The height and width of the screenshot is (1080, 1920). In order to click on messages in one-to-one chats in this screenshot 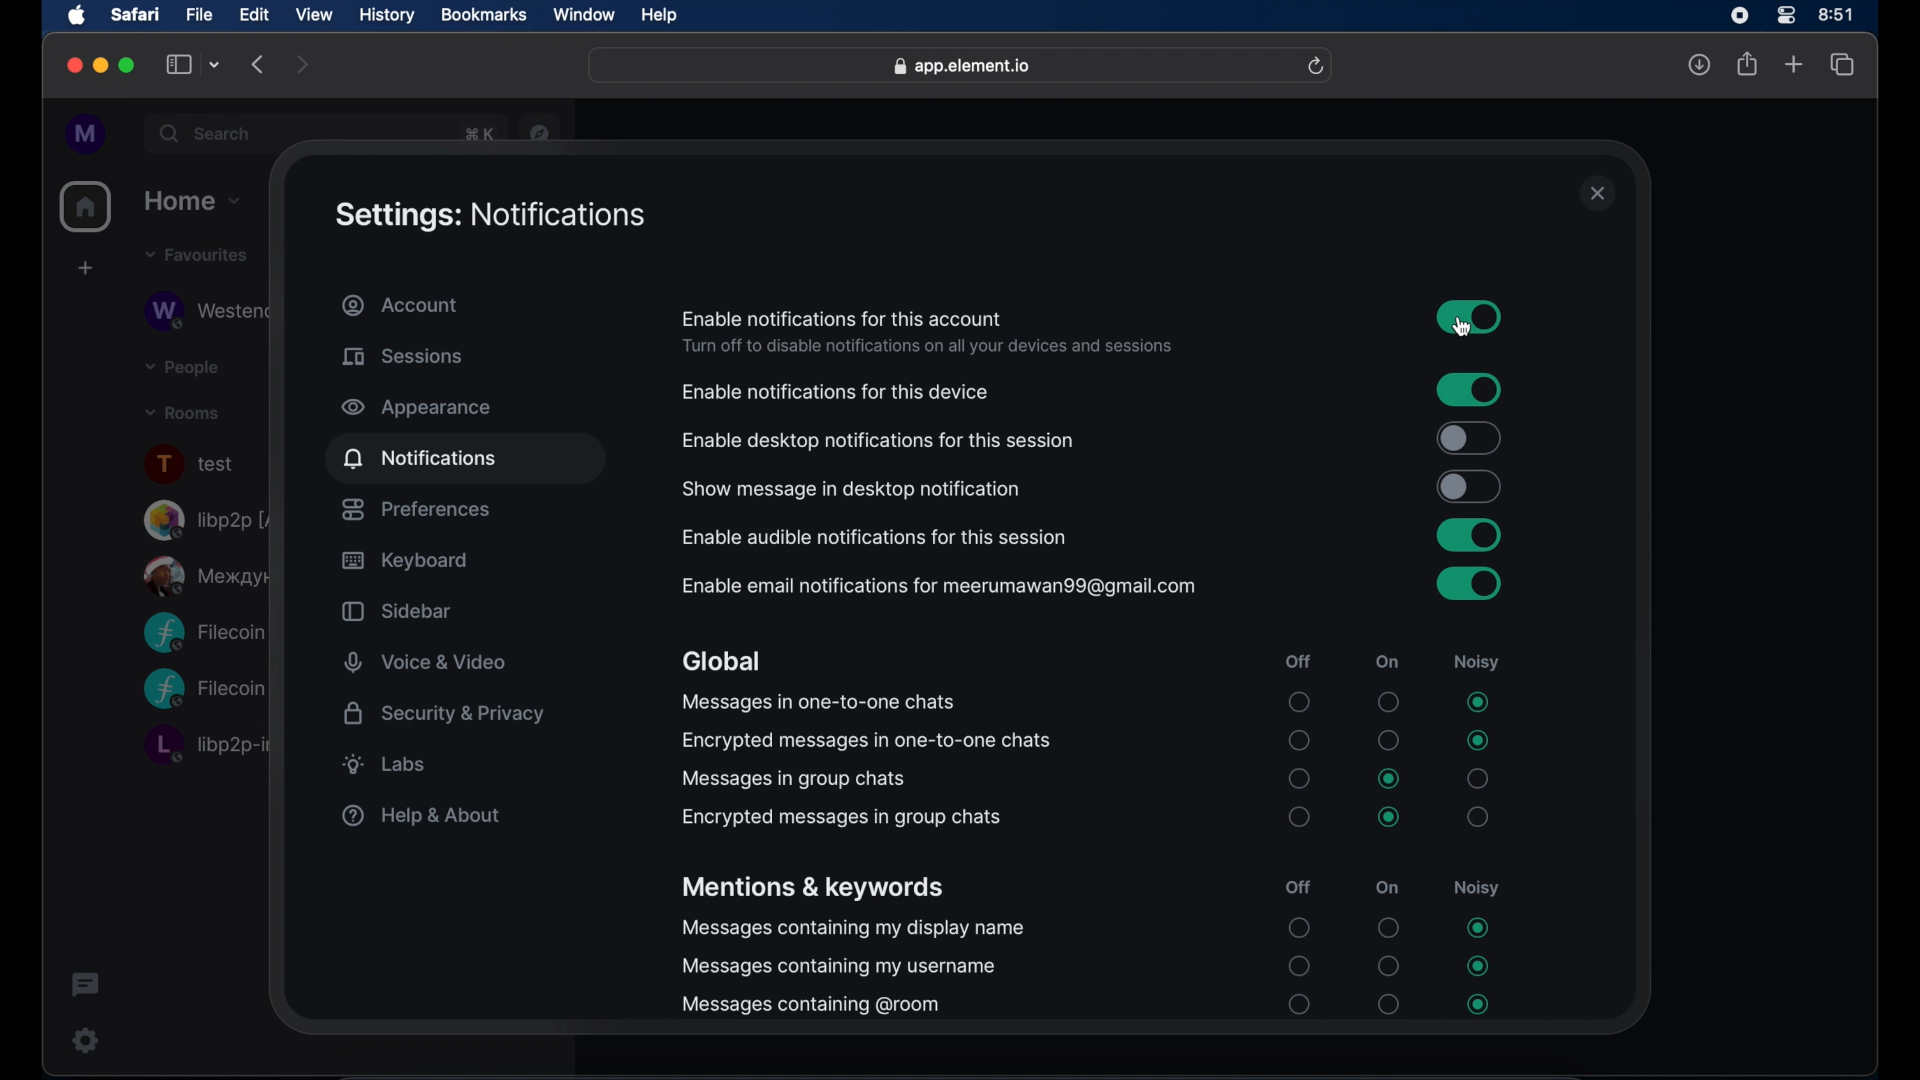, I will do `click(819, 703)`.